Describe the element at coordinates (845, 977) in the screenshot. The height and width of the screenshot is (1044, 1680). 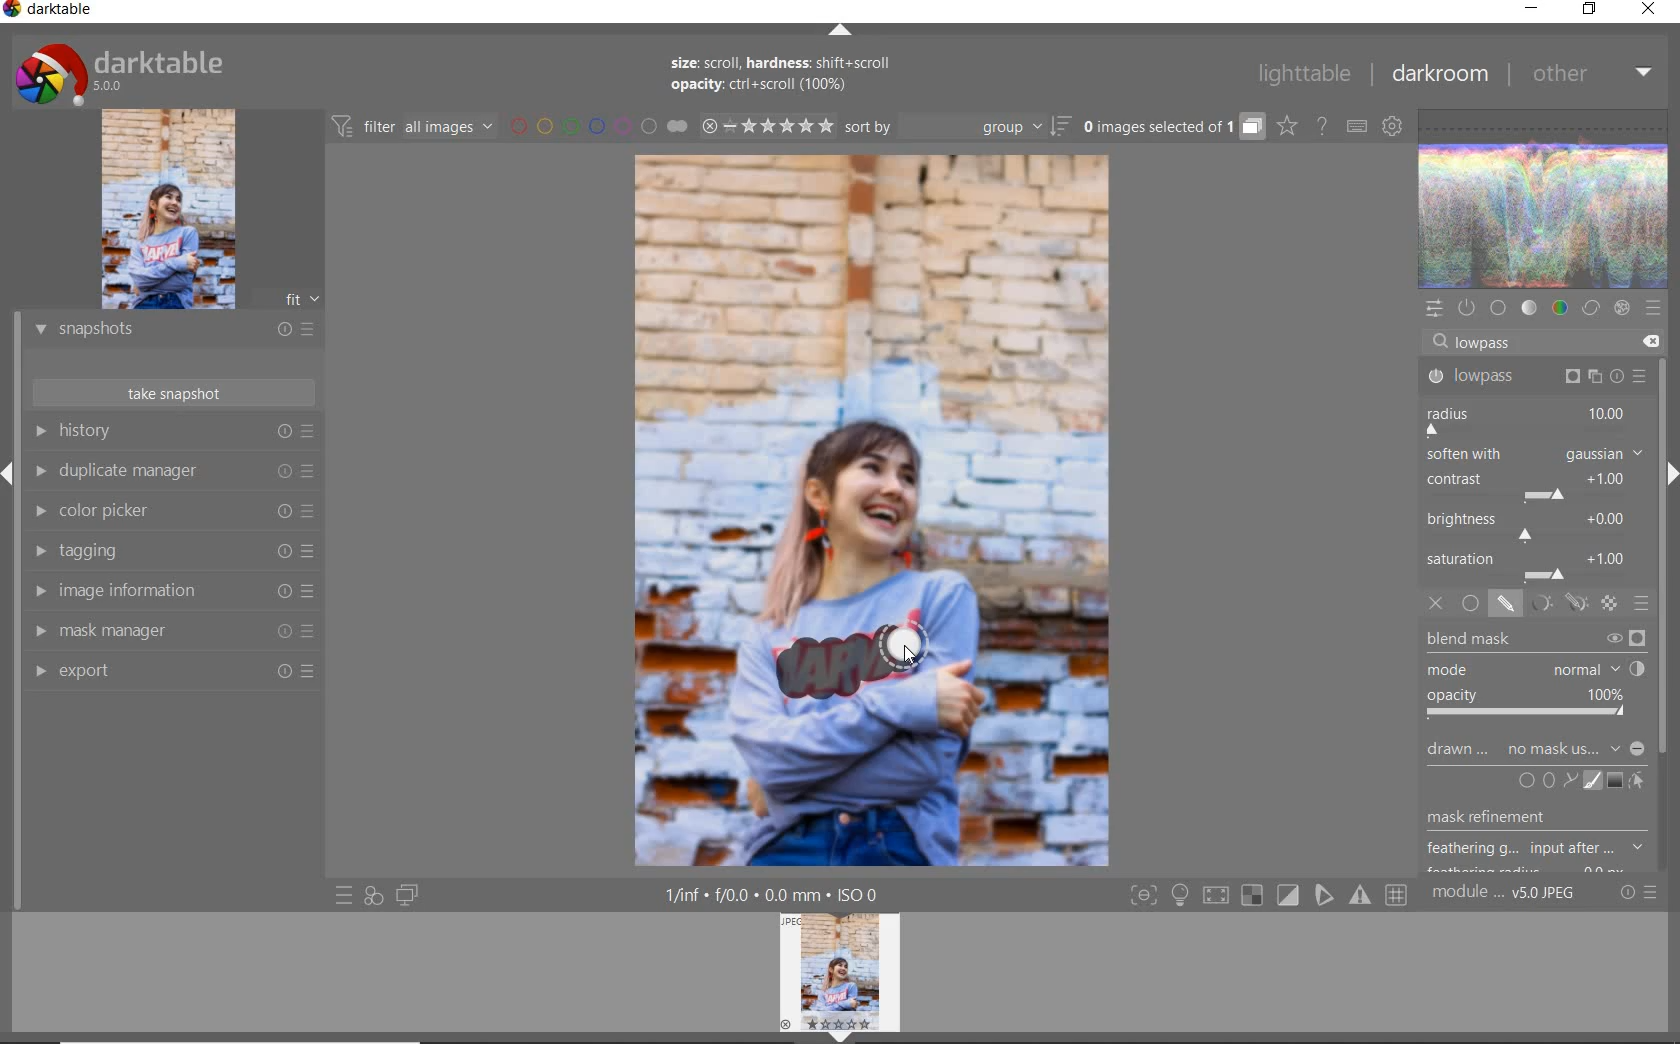
I see `image preview` at that location.